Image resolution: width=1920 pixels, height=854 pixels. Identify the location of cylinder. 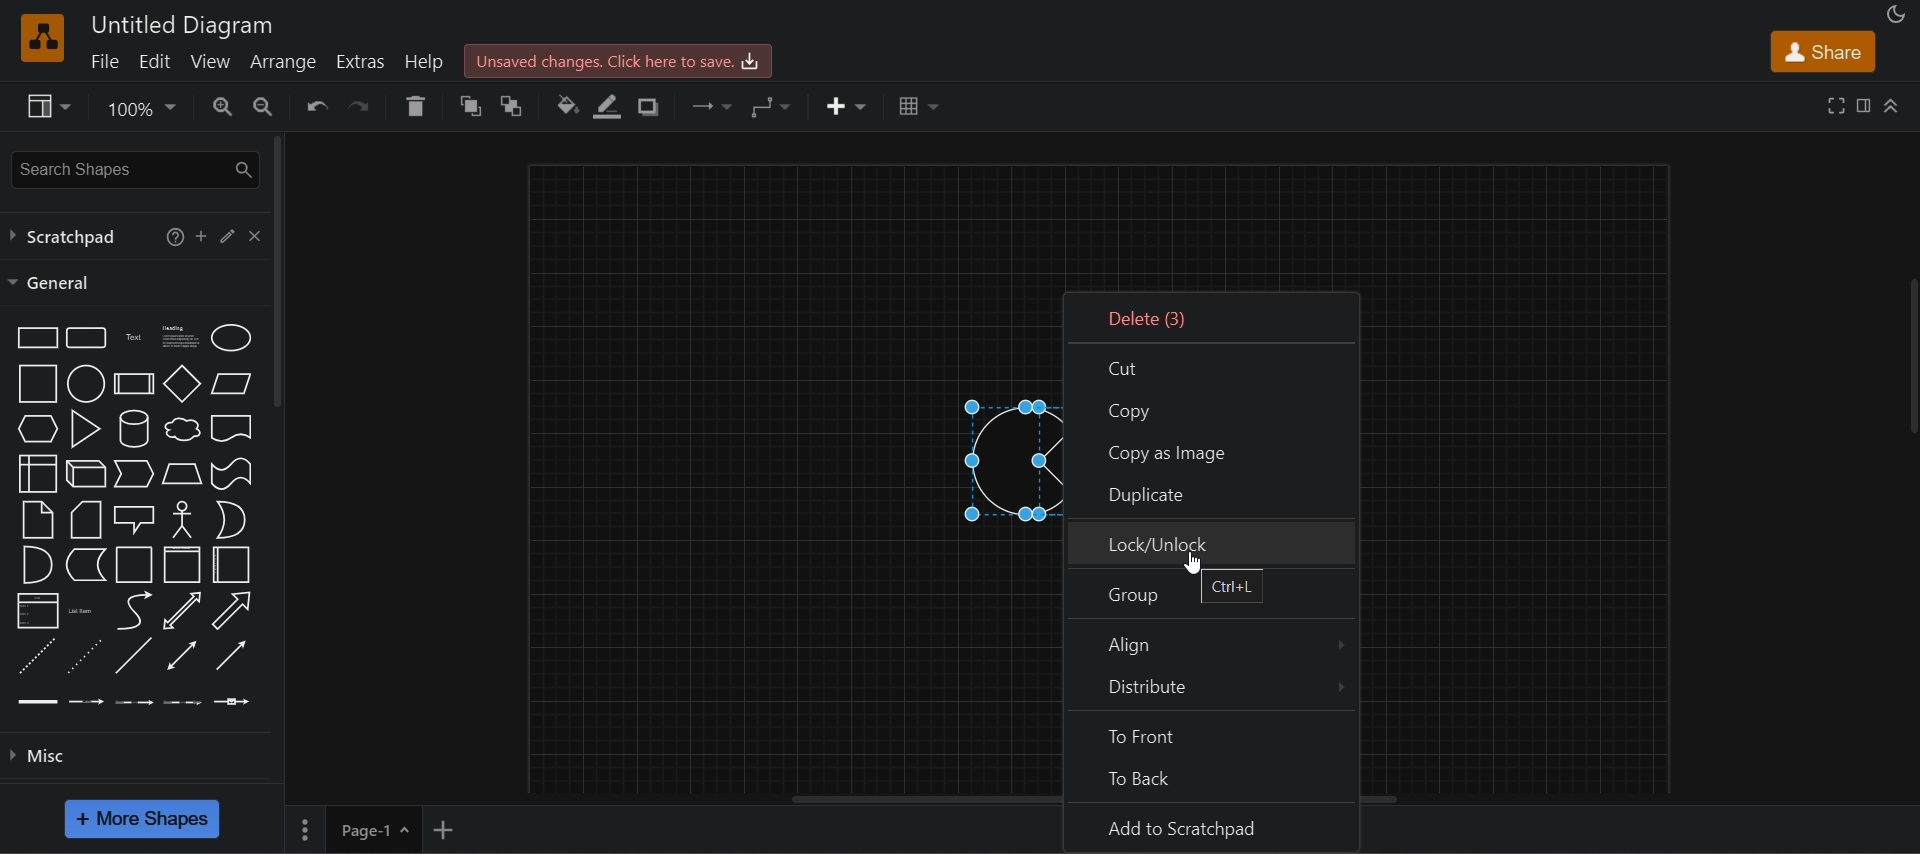
(132, 428).